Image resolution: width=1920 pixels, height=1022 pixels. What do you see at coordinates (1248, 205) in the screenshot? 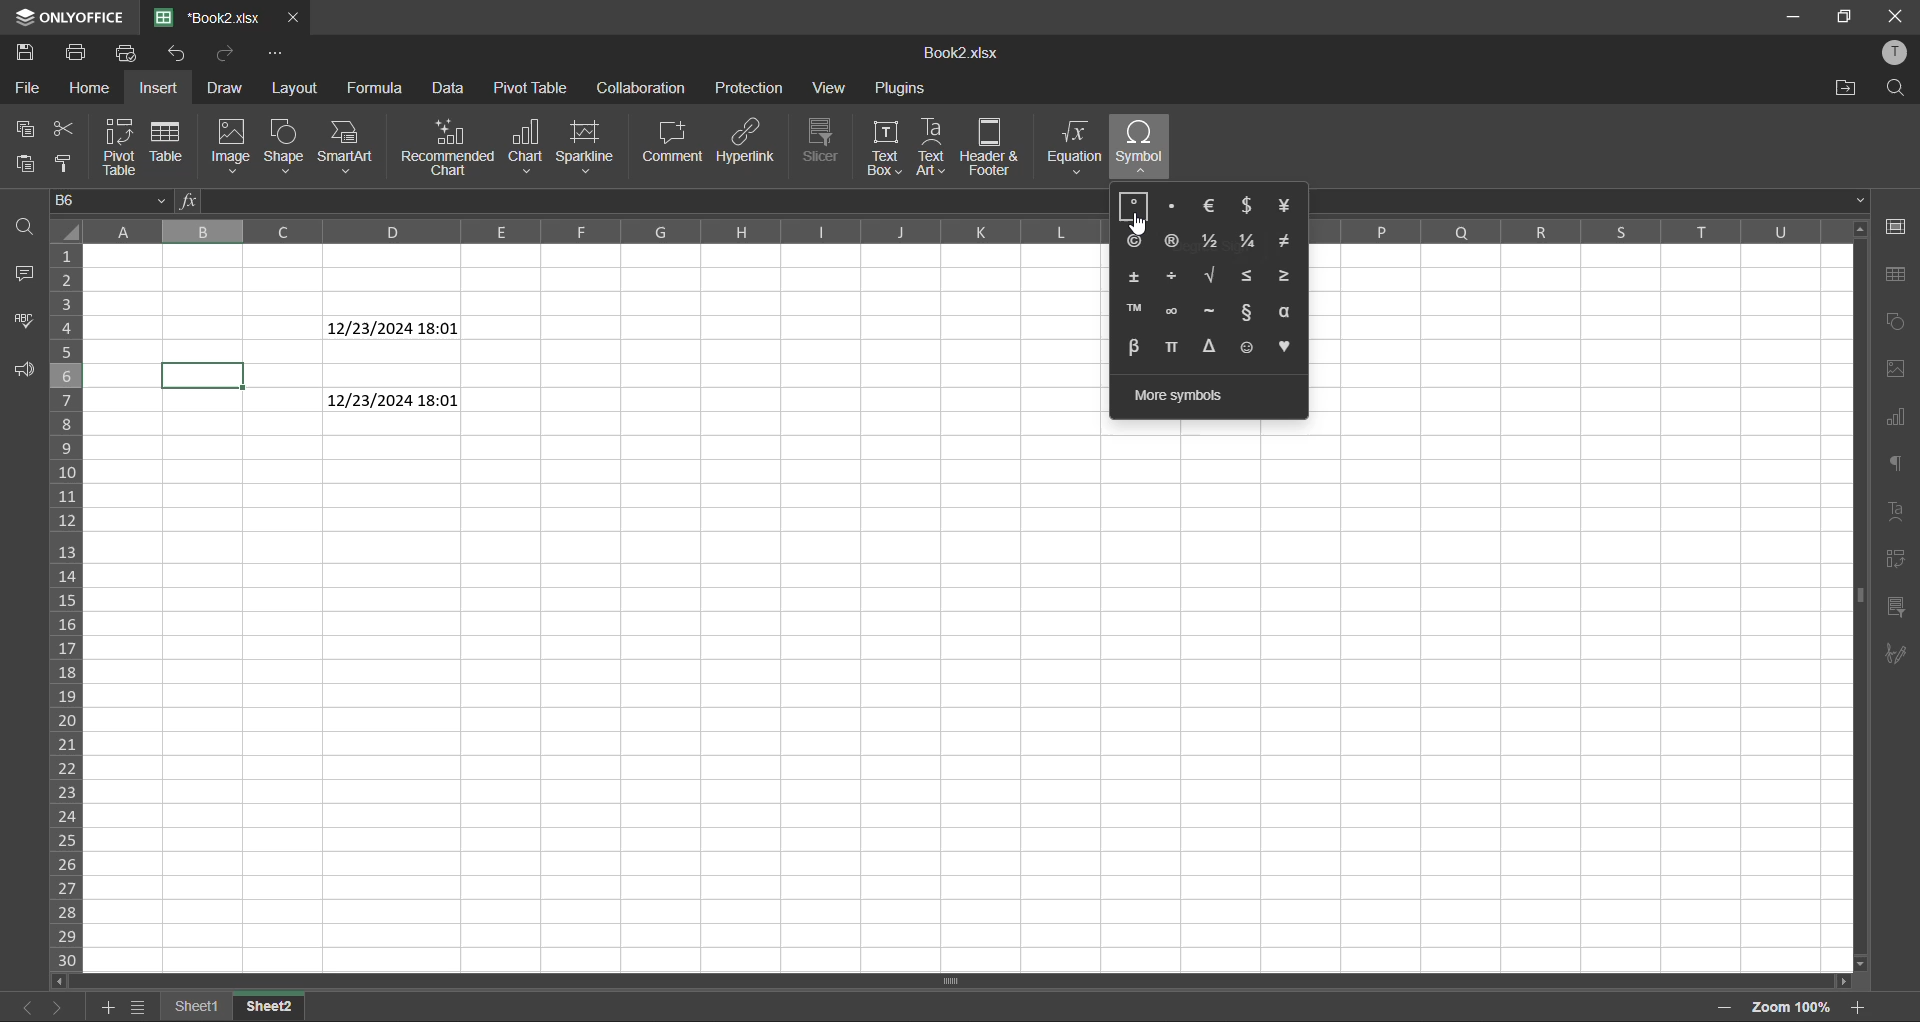
I see `dollar` at bounding box center [1248, 205].